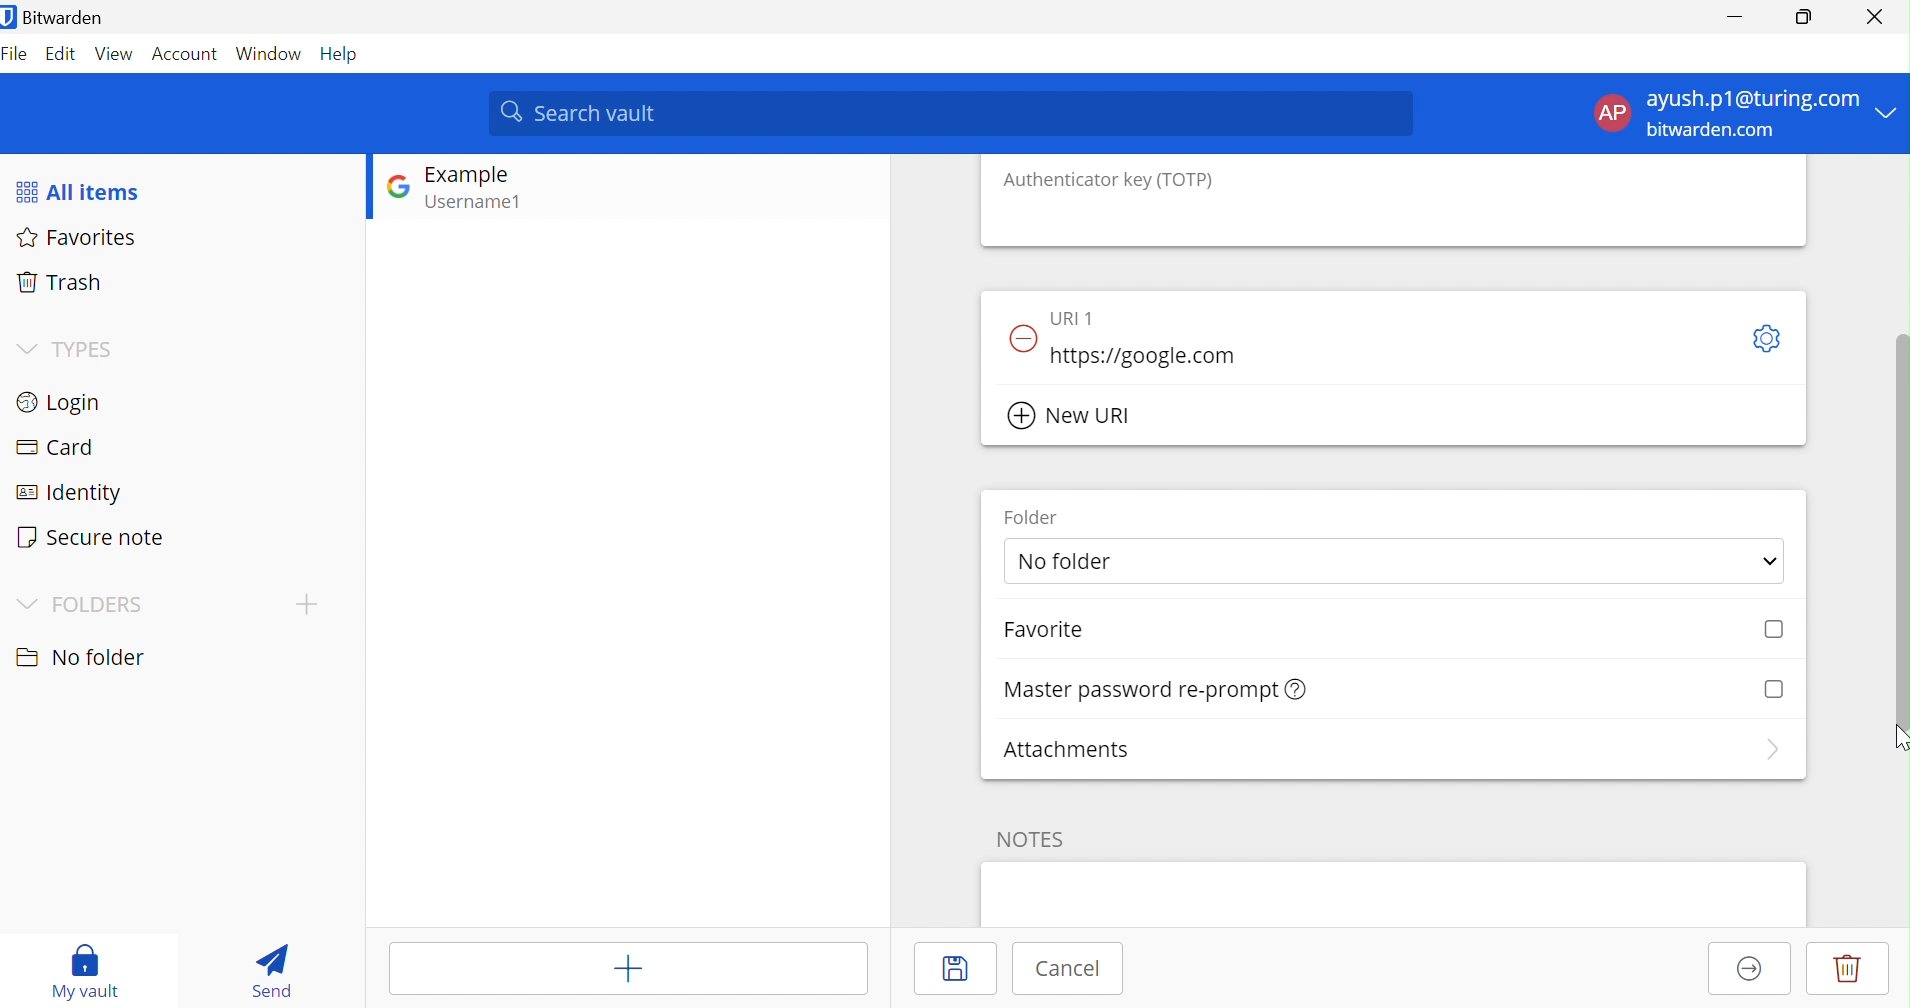 This screenshot has width=1910, height=1008. I want to click on Account, so click(184, 53).